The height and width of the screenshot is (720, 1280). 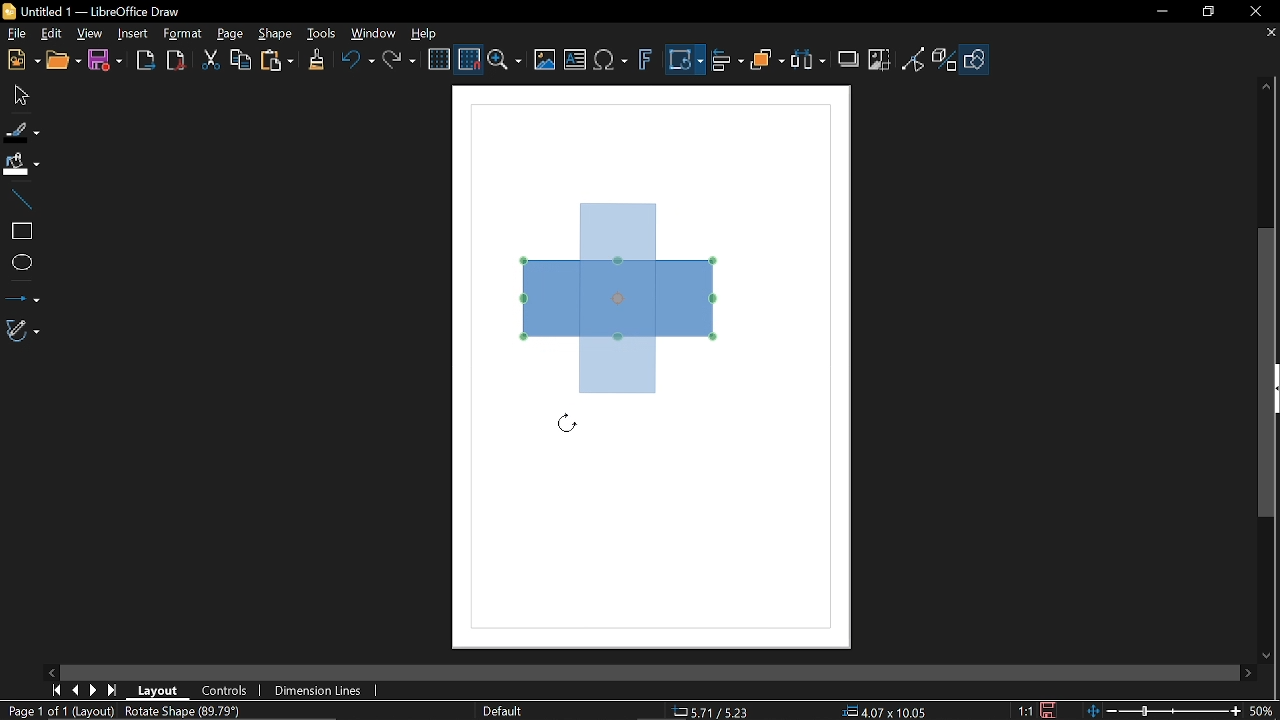 What do you see at coordinates (108, 11) in the screenshot?
I see `Untitled 1 — LibreOffice Draw` at bounding box center [108, 11].